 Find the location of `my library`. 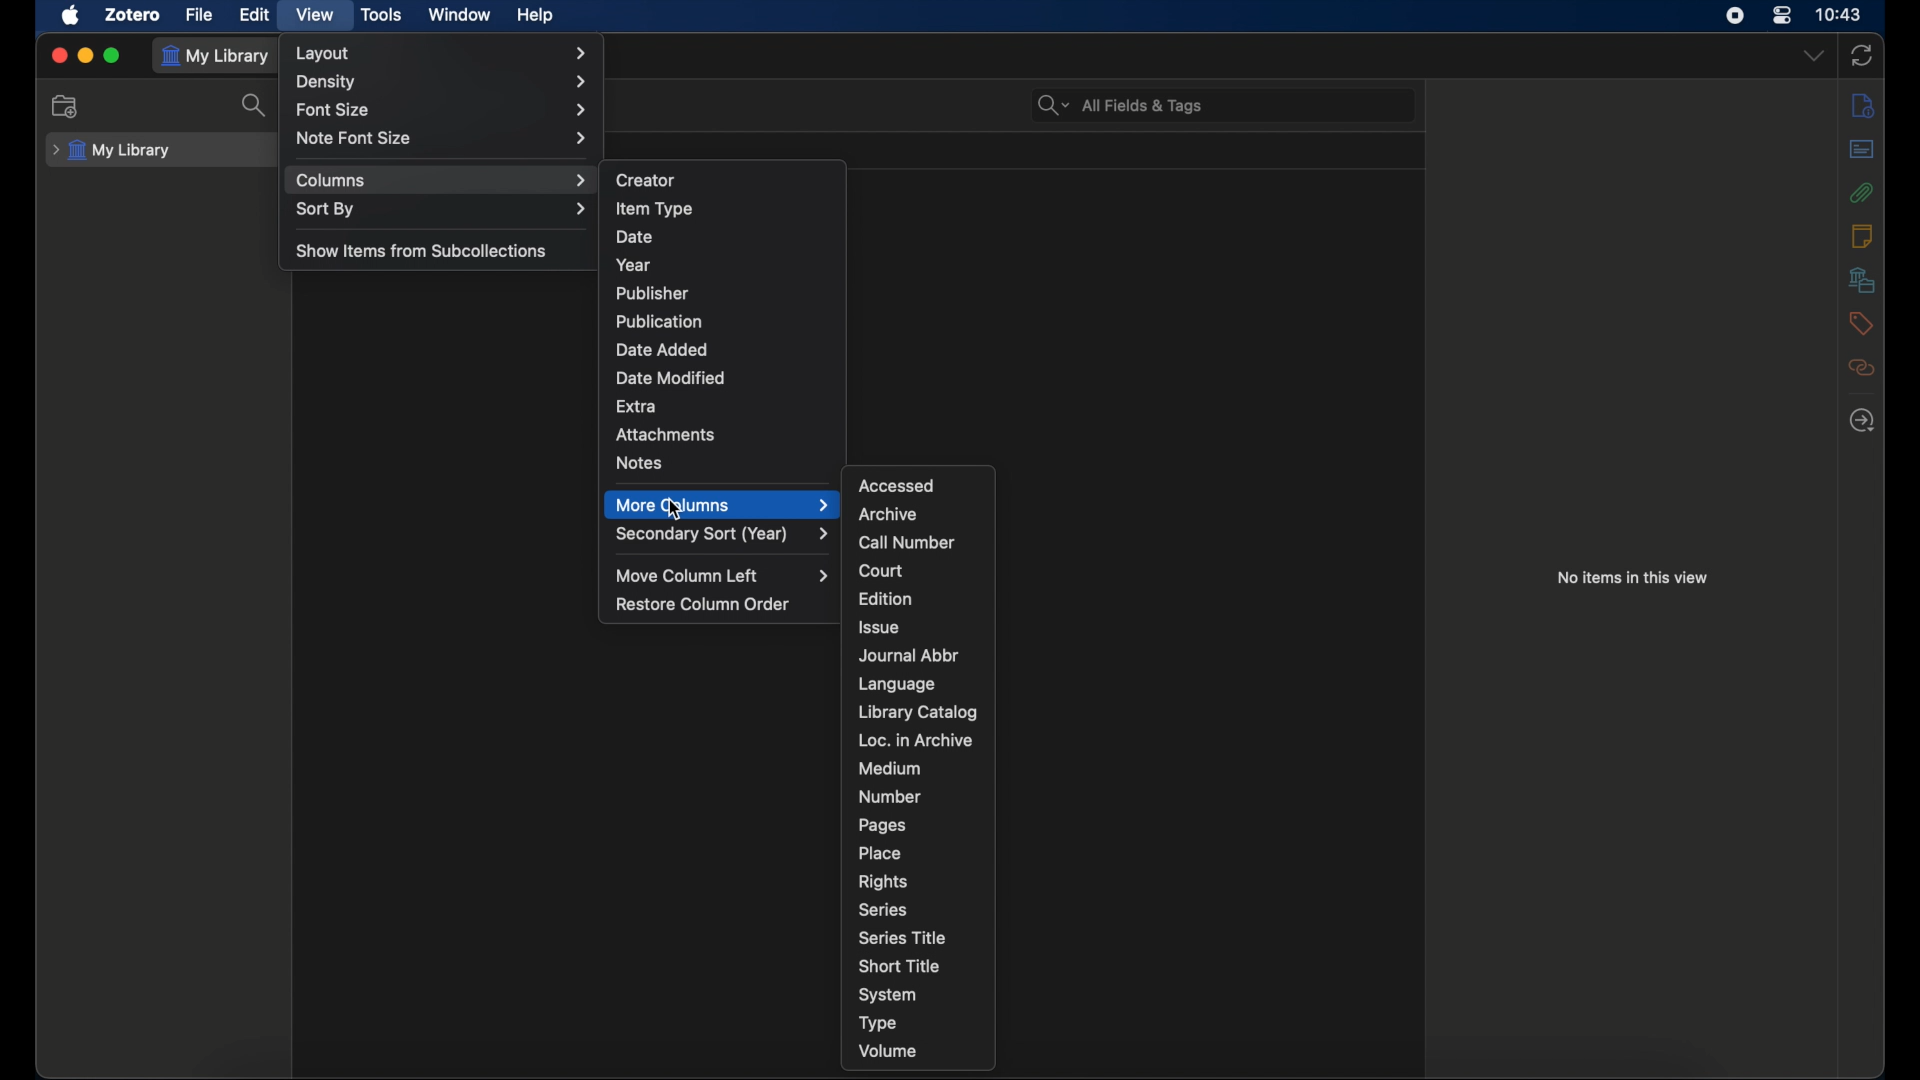

my library is located at coordinates (216, 56).